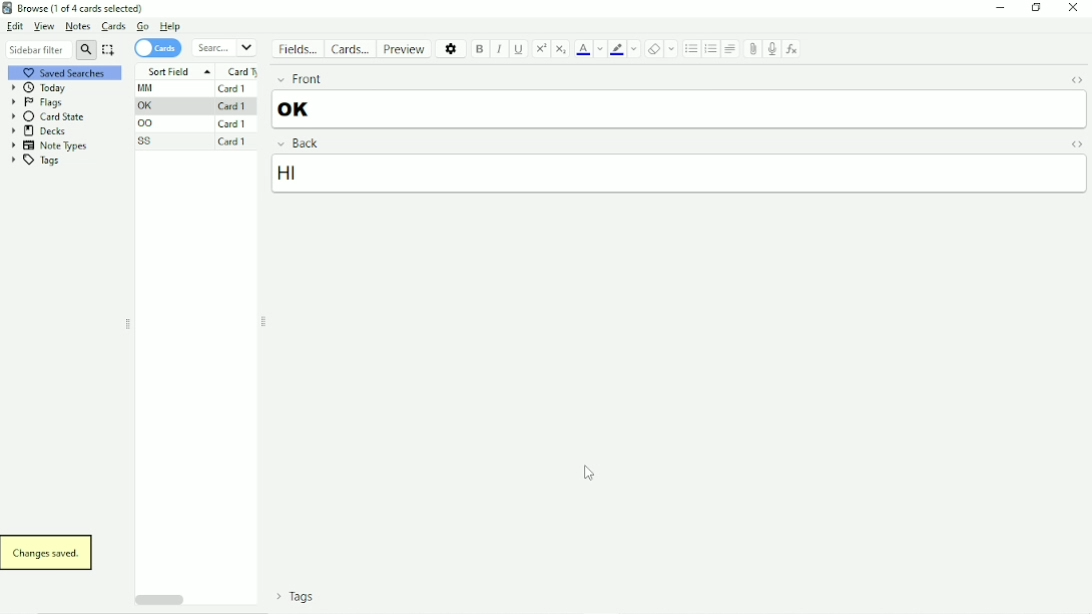 The width and height of the screenshot is (1092, 614). Describe the element at coordinates (77, 26) in the screenshot. I see `Notes` at that location.